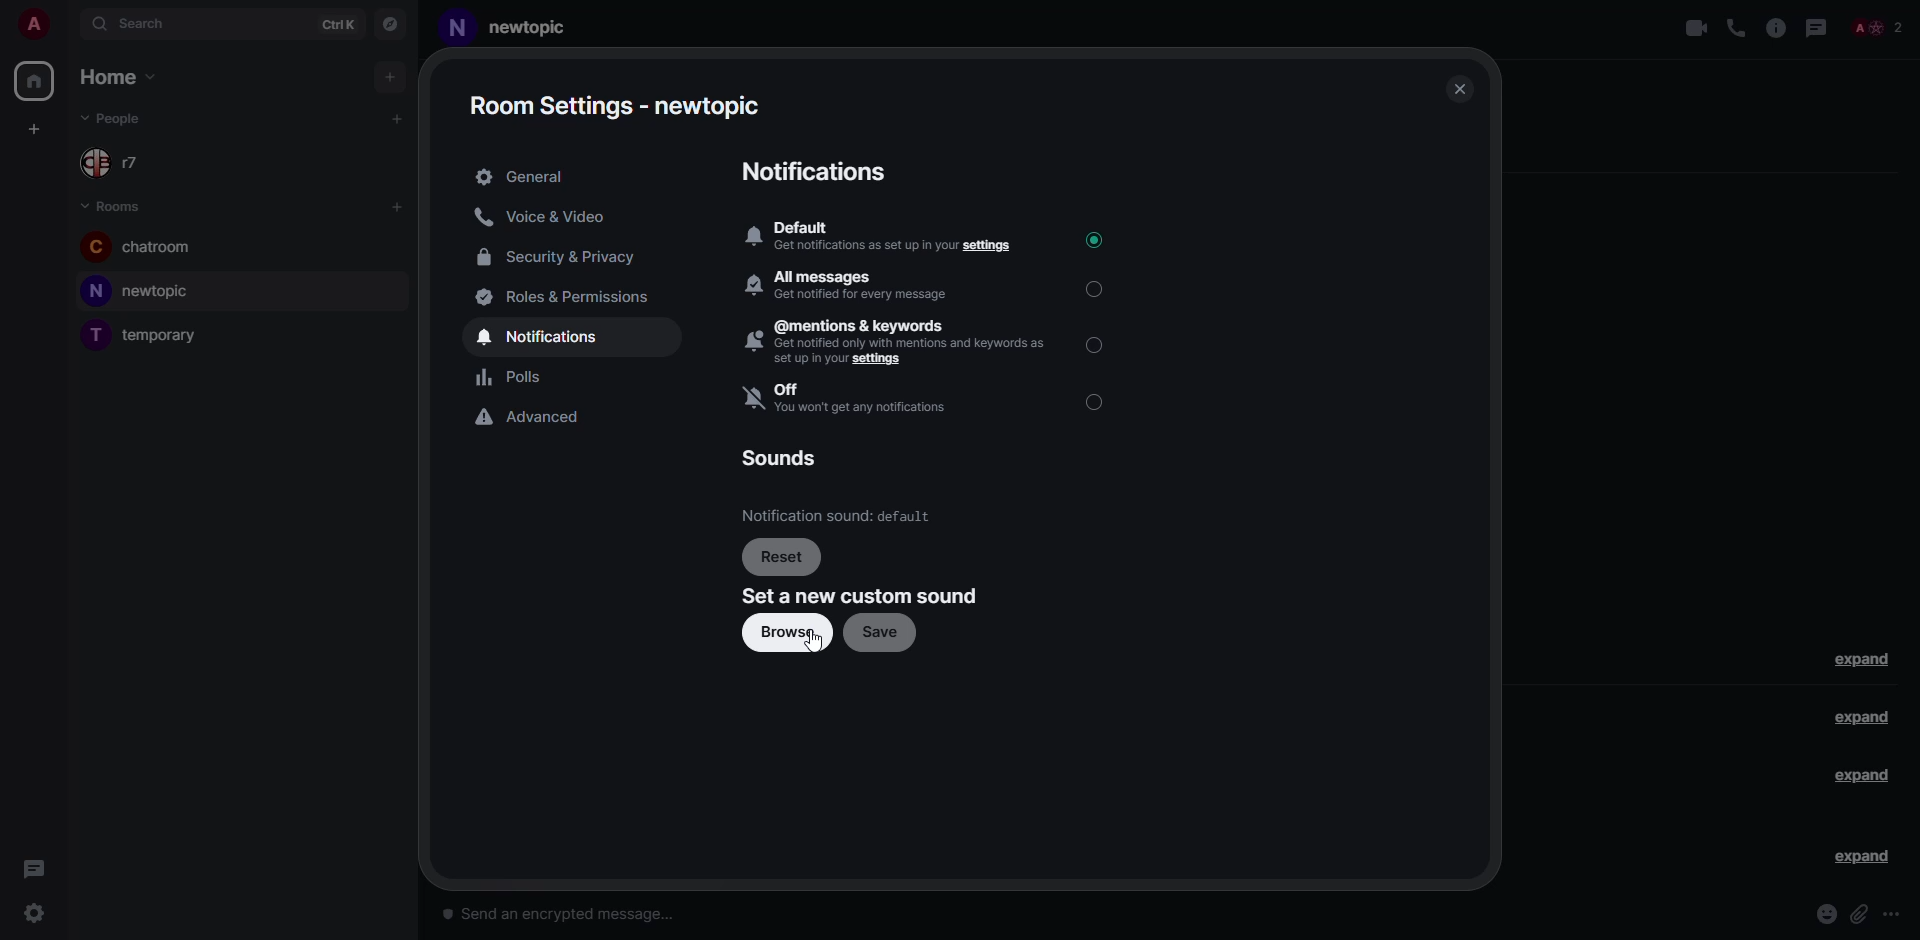  What do you see at coordinates (1097, 402) in the screenshot?
I see `select` at bounding box center [1097, 402].